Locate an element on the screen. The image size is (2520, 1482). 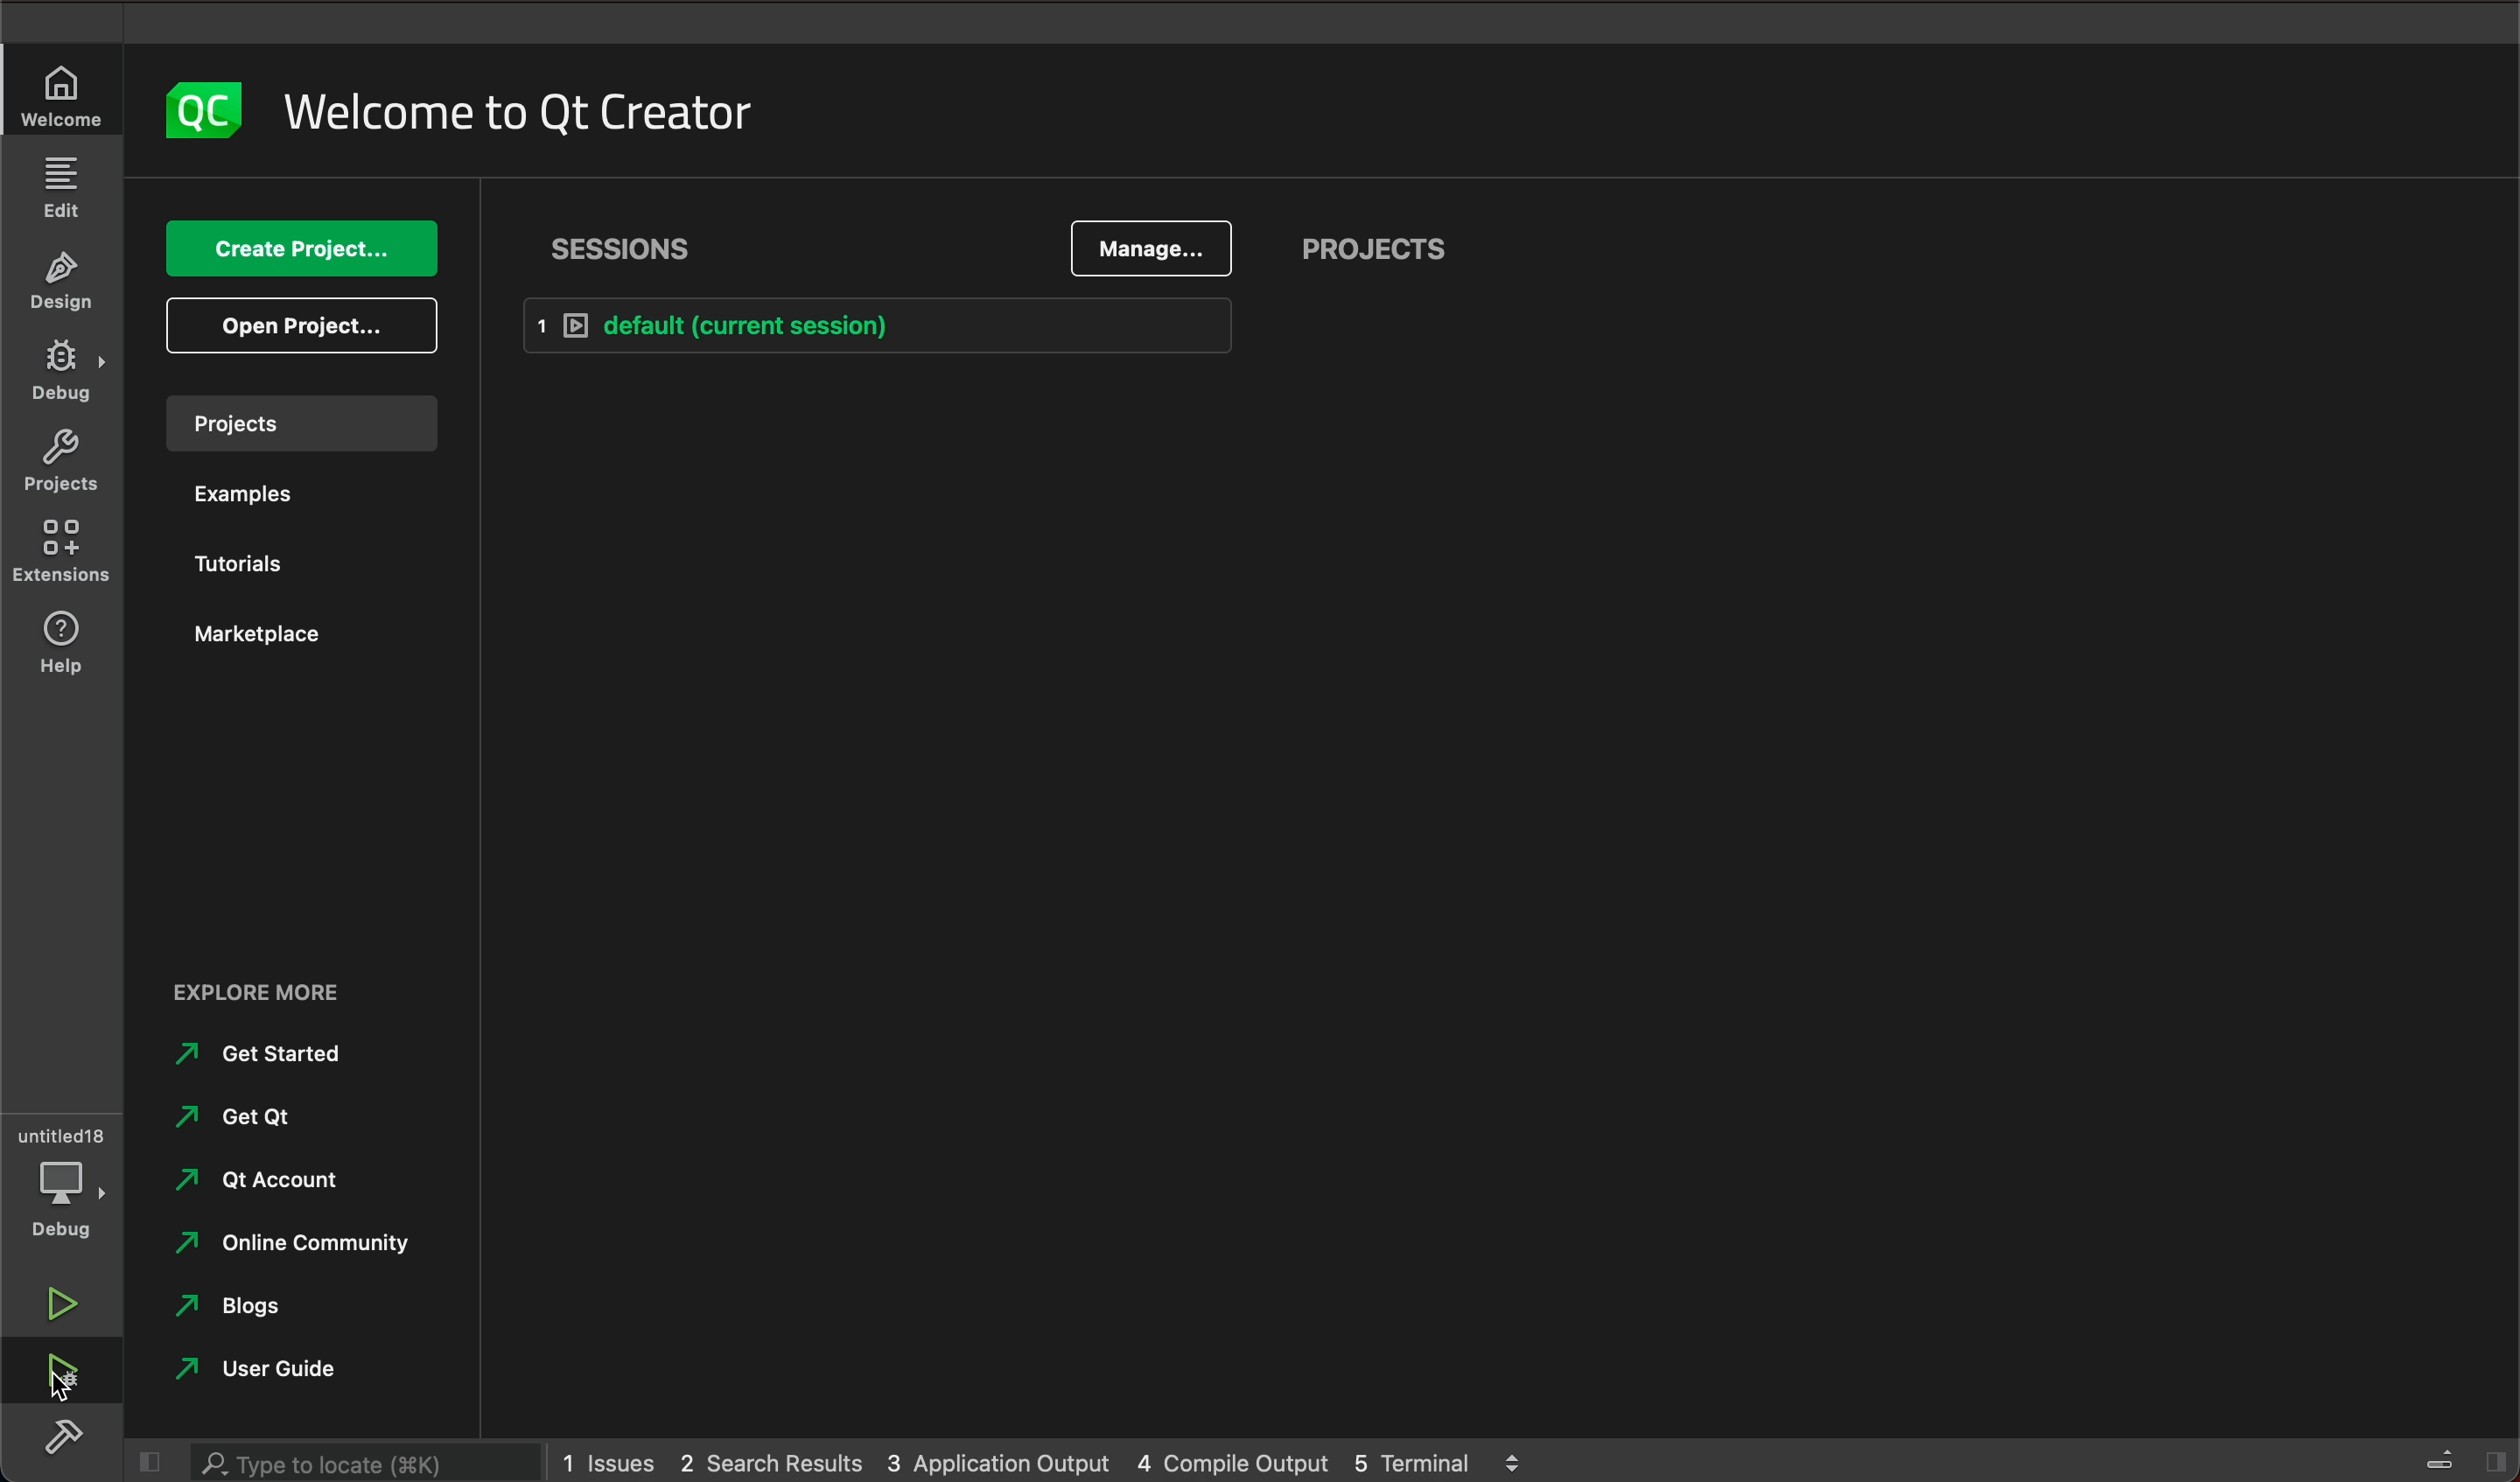
welcome is located at coordinates (60, 96).